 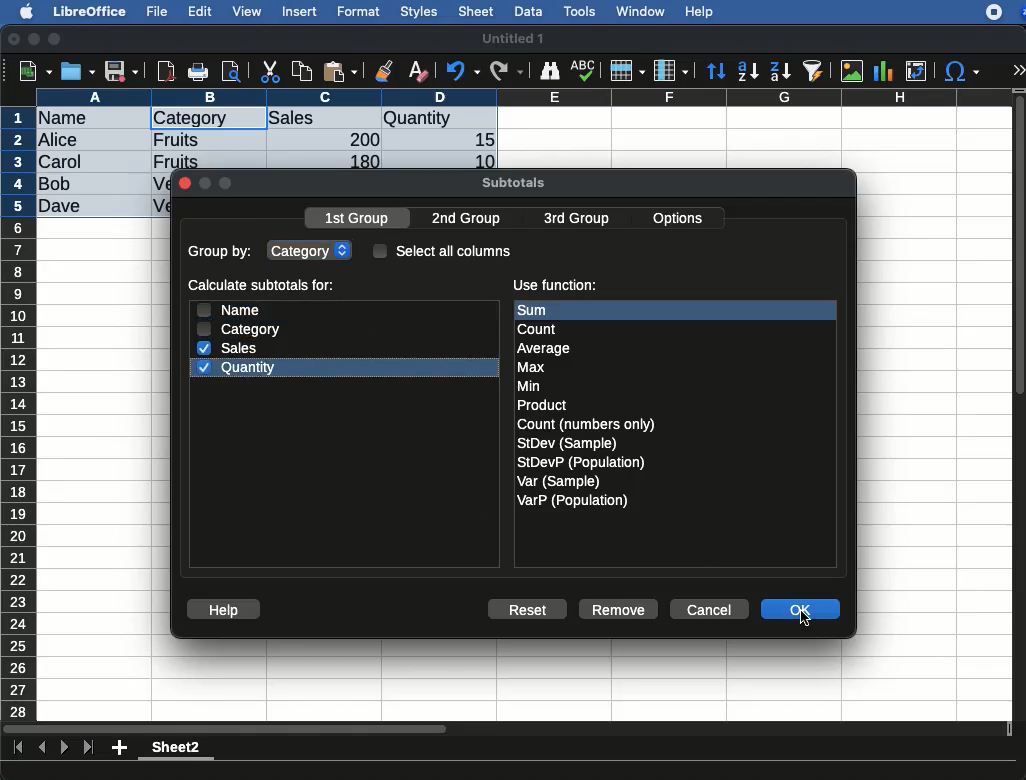 What do you see at coordinates (64, 207) in the screenshot?
I see `Dave` at bounding box center [64, 207].